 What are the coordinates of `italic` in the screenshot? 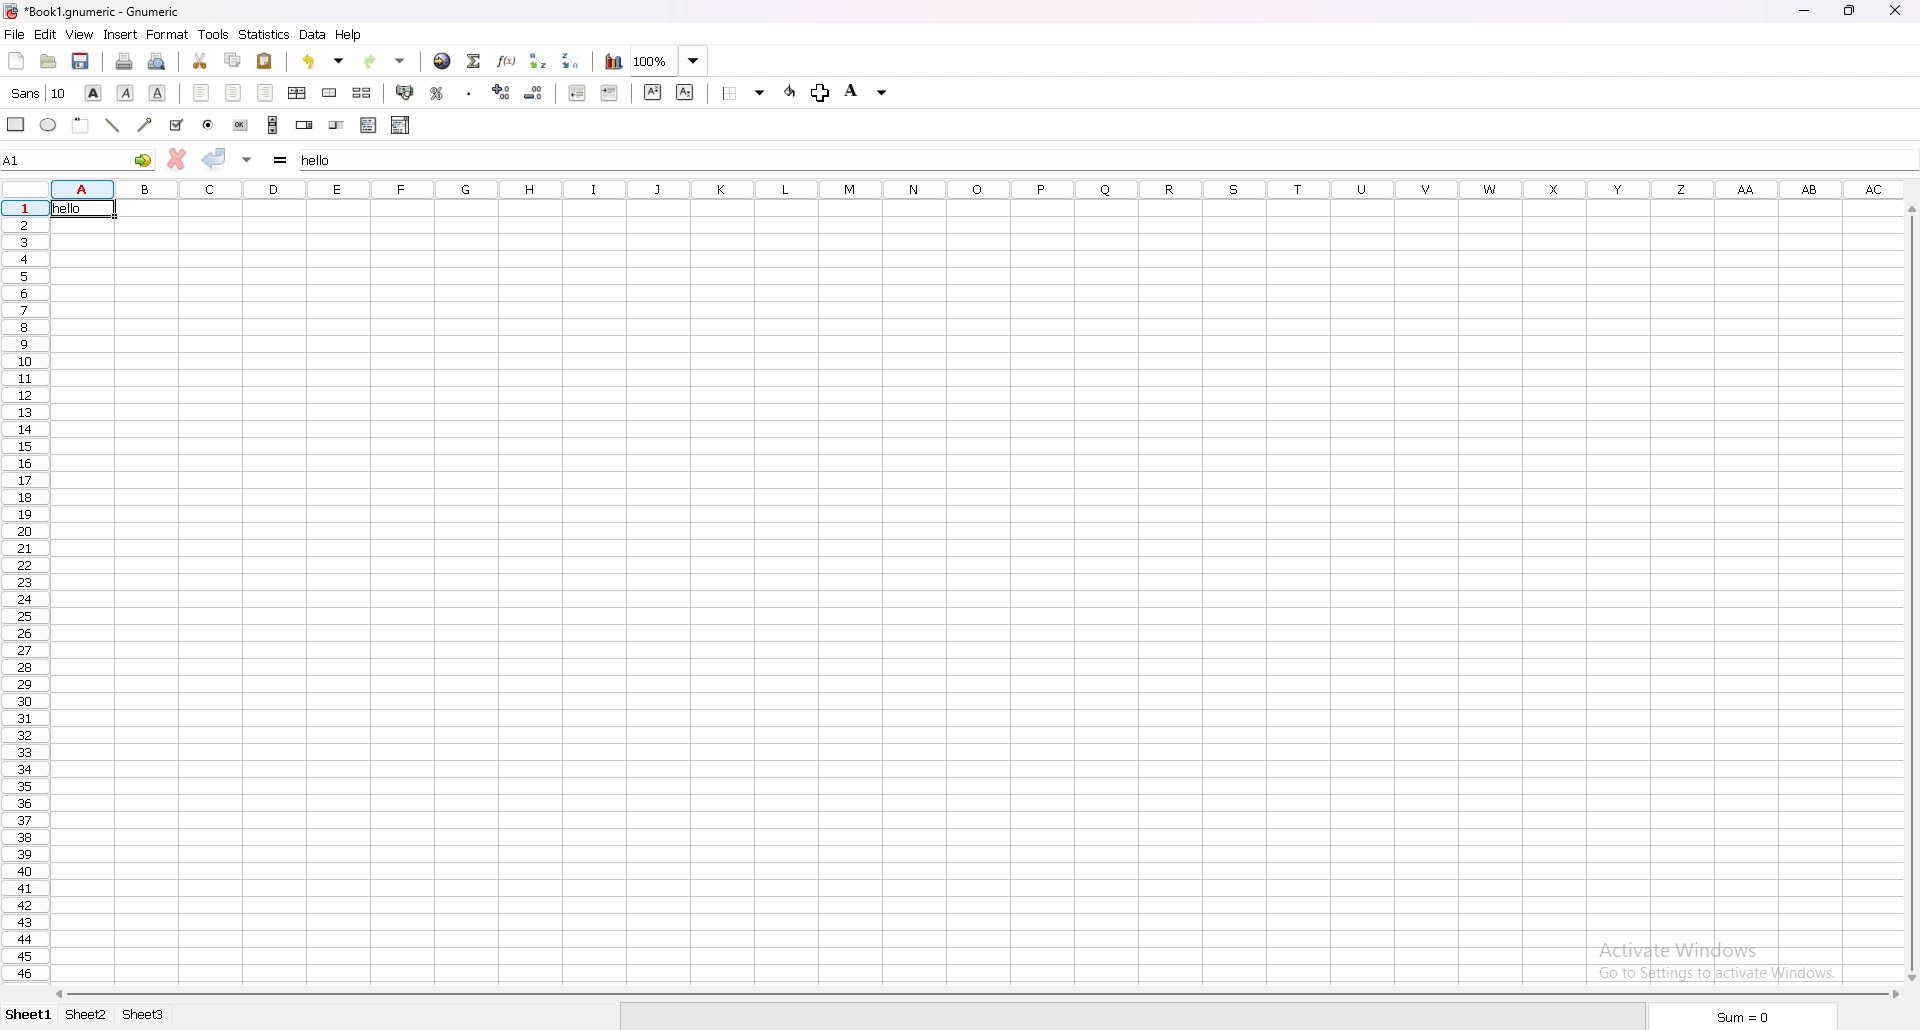 It's located at (127, 93).